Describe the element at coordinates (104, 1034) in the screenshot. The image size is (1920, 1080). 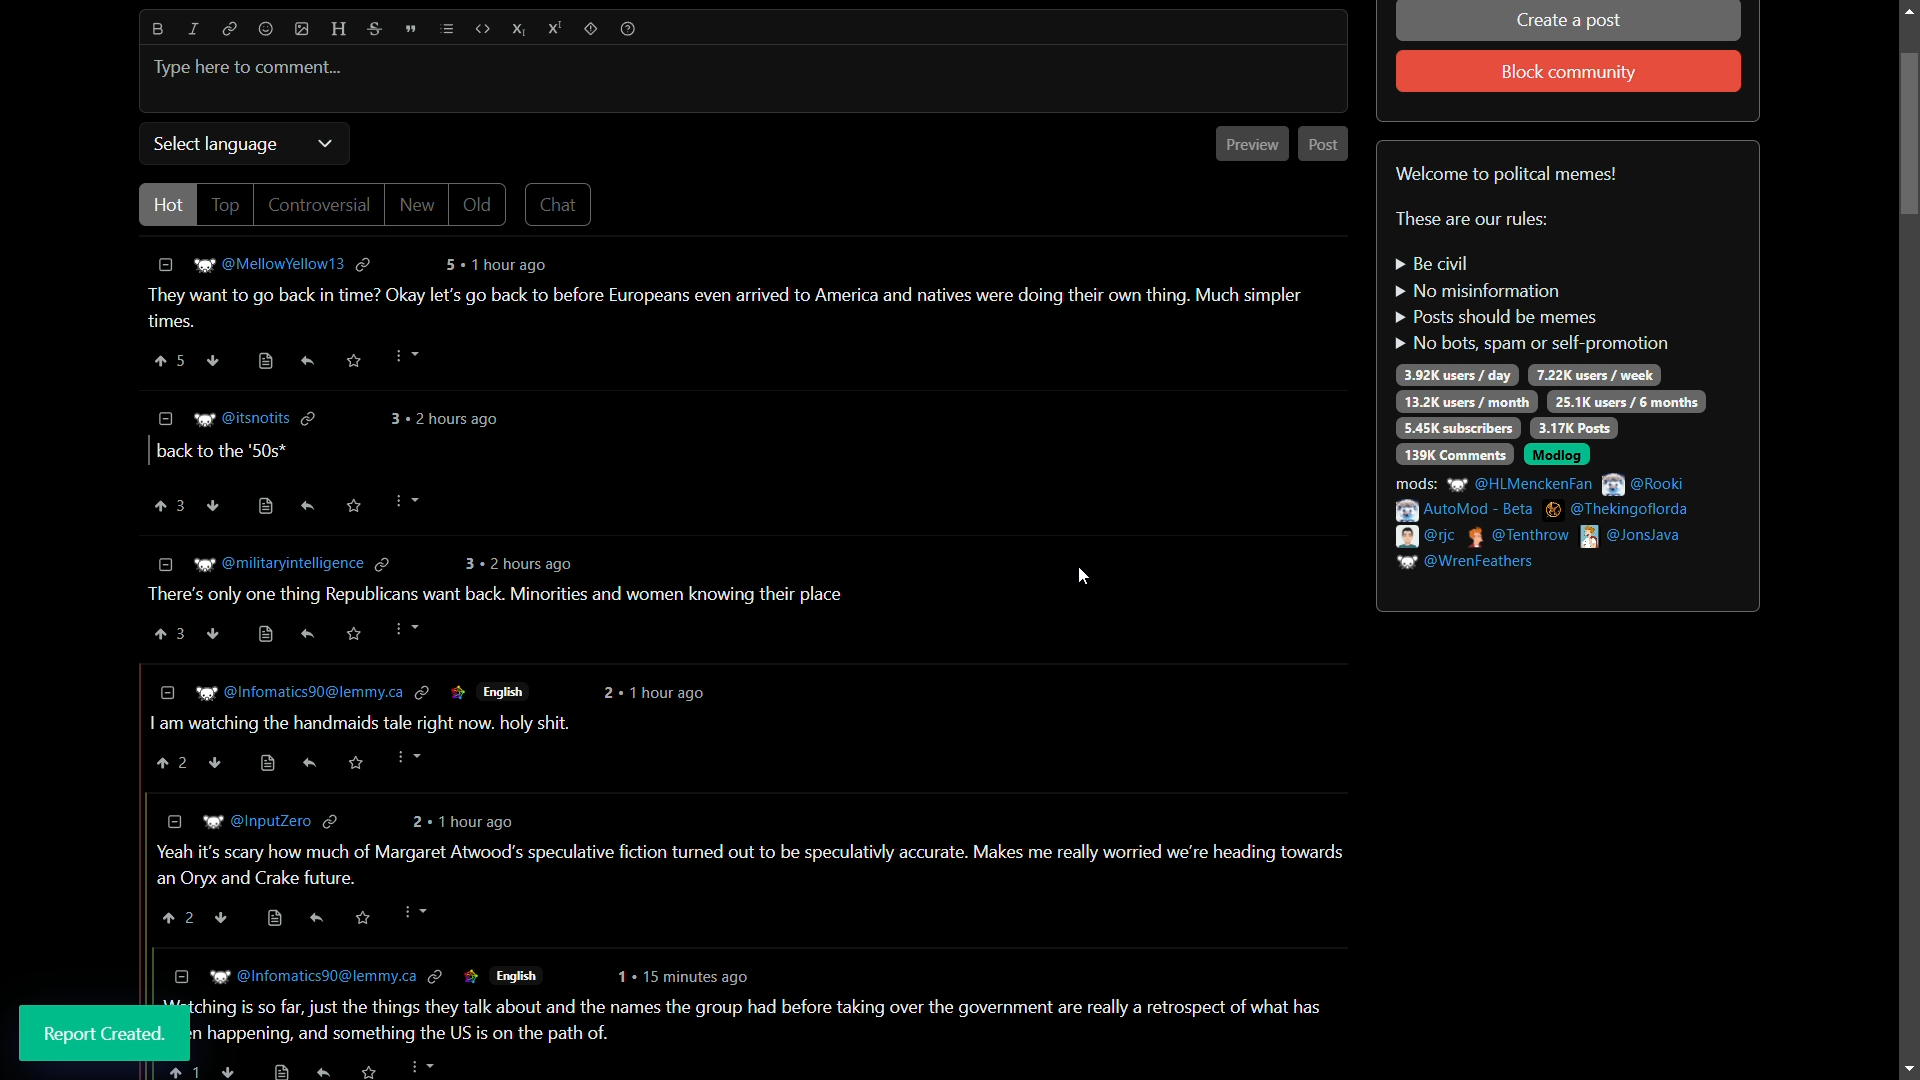
I see `report created pop up` at that location.